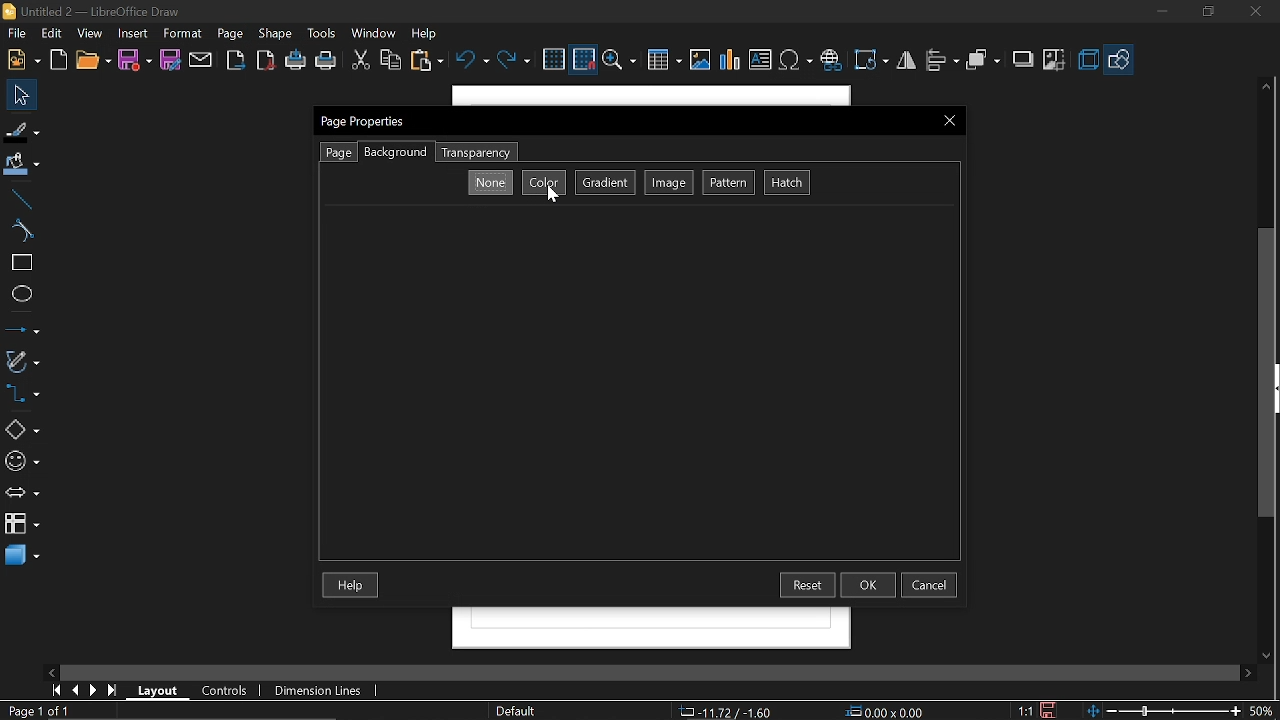 Image resolution: width=1280 pixels, height=720 pixels. I want to click on arrange, so click(985, 61).